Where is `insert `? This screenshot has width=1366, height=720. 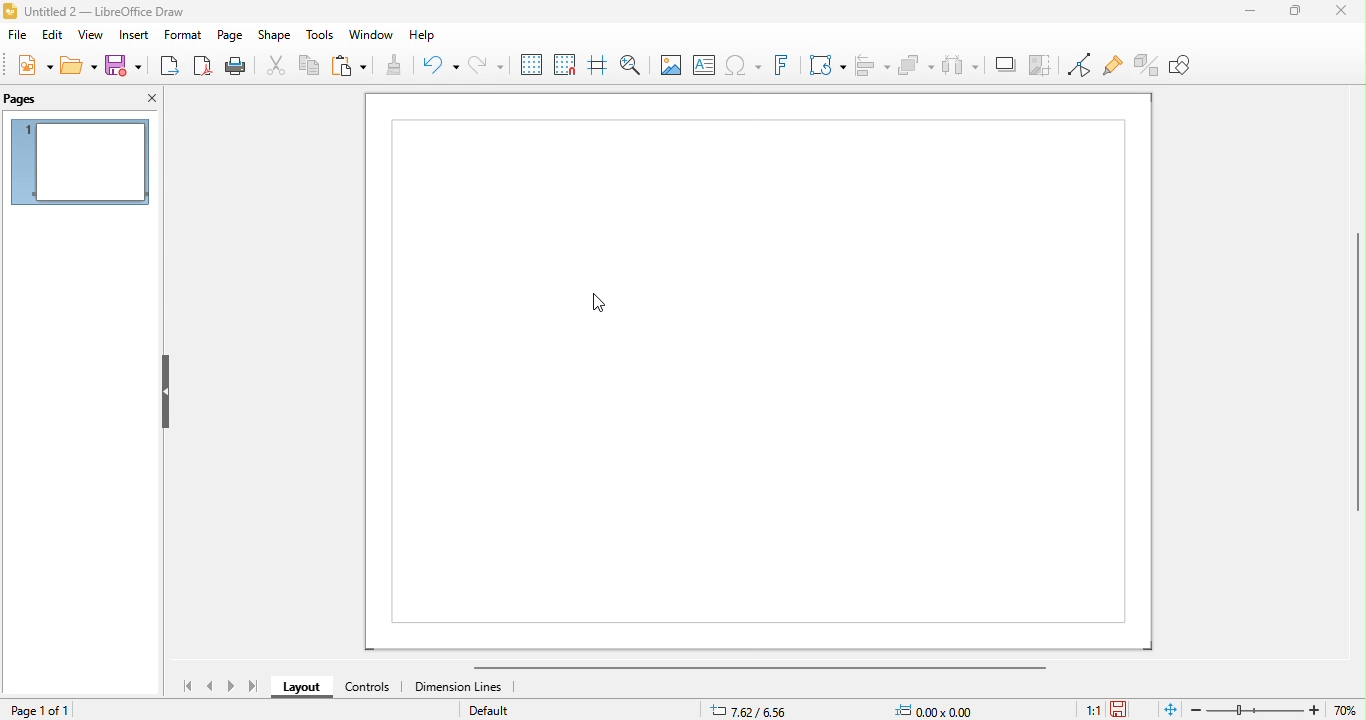
insert  is located at coordinates (133, 35).